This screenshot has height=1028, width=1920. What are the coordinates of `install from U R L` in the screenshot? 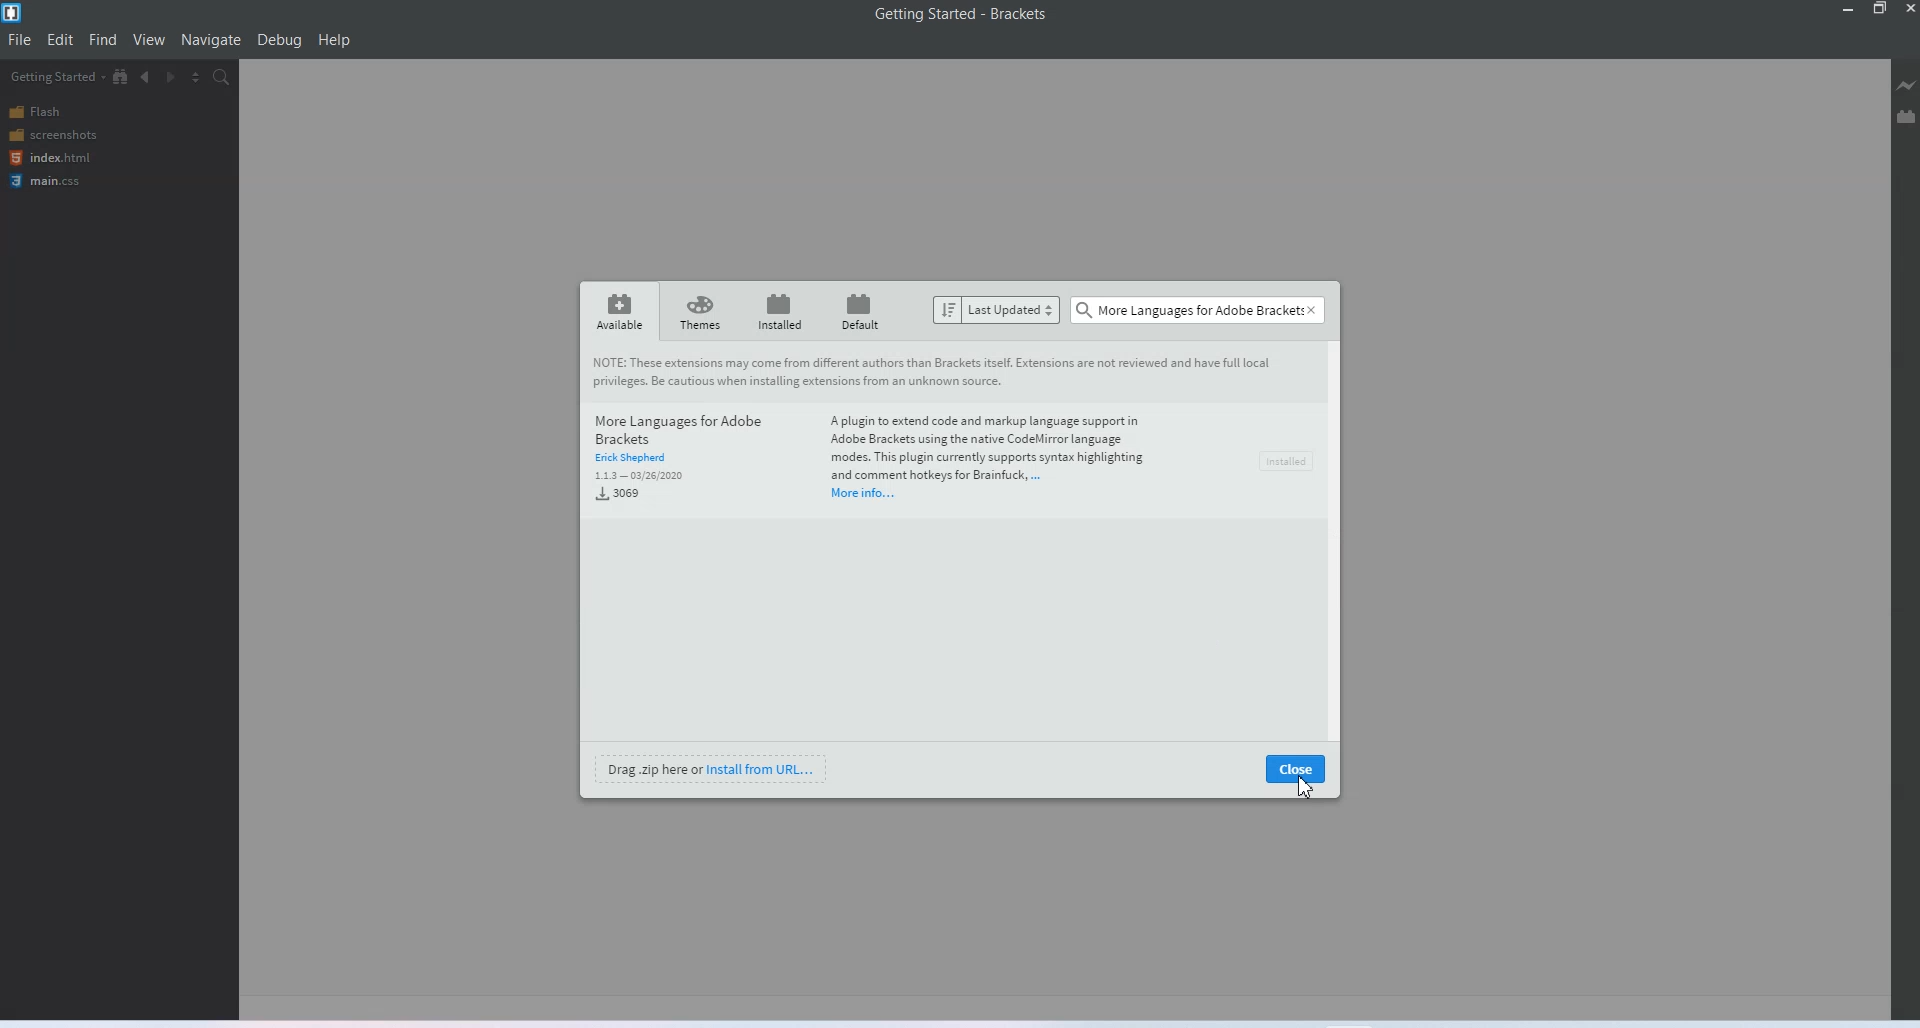 It's located at (761, 768).